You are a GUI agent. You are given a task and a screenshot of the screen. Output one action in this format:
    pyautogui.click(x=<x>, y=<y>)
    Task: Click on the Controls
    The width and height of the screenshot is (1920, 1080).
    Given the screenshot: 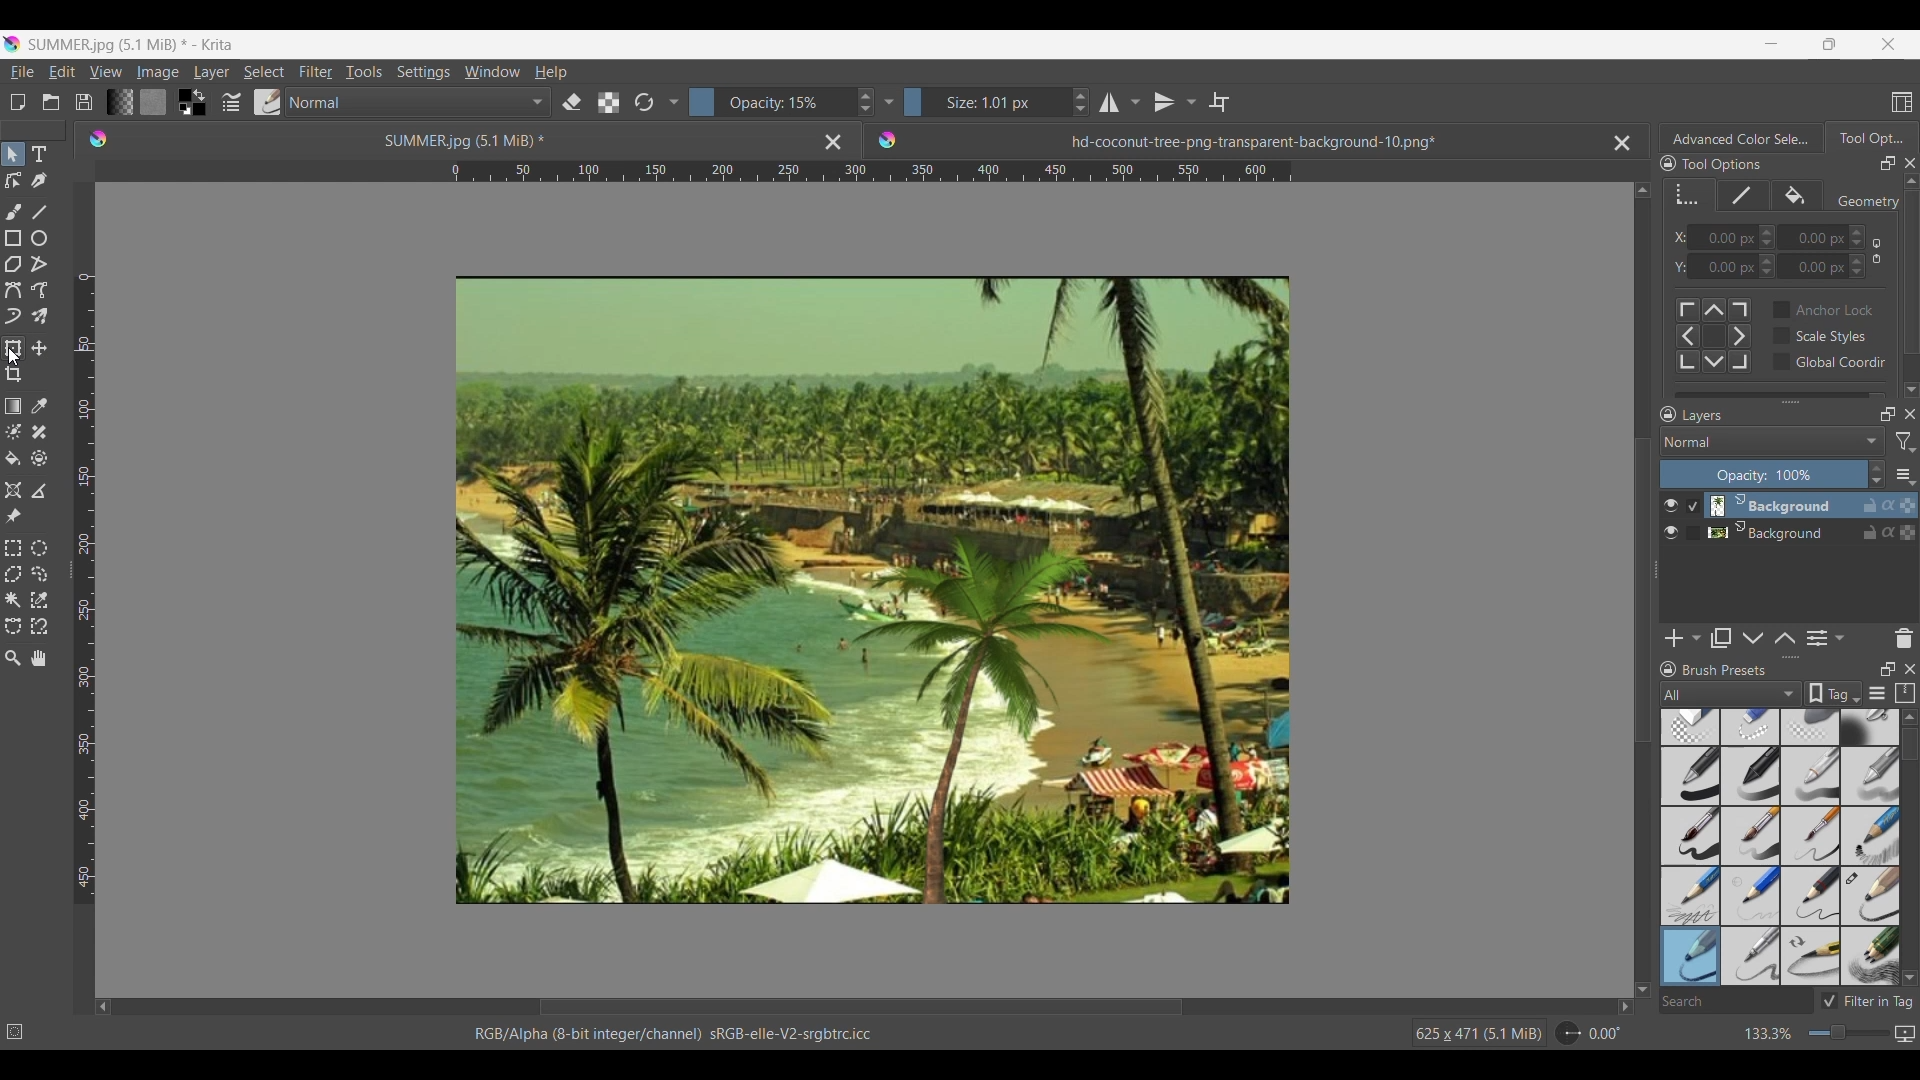 What is the action you would take?
    pyautogui.click(x=1713, y=334)
    